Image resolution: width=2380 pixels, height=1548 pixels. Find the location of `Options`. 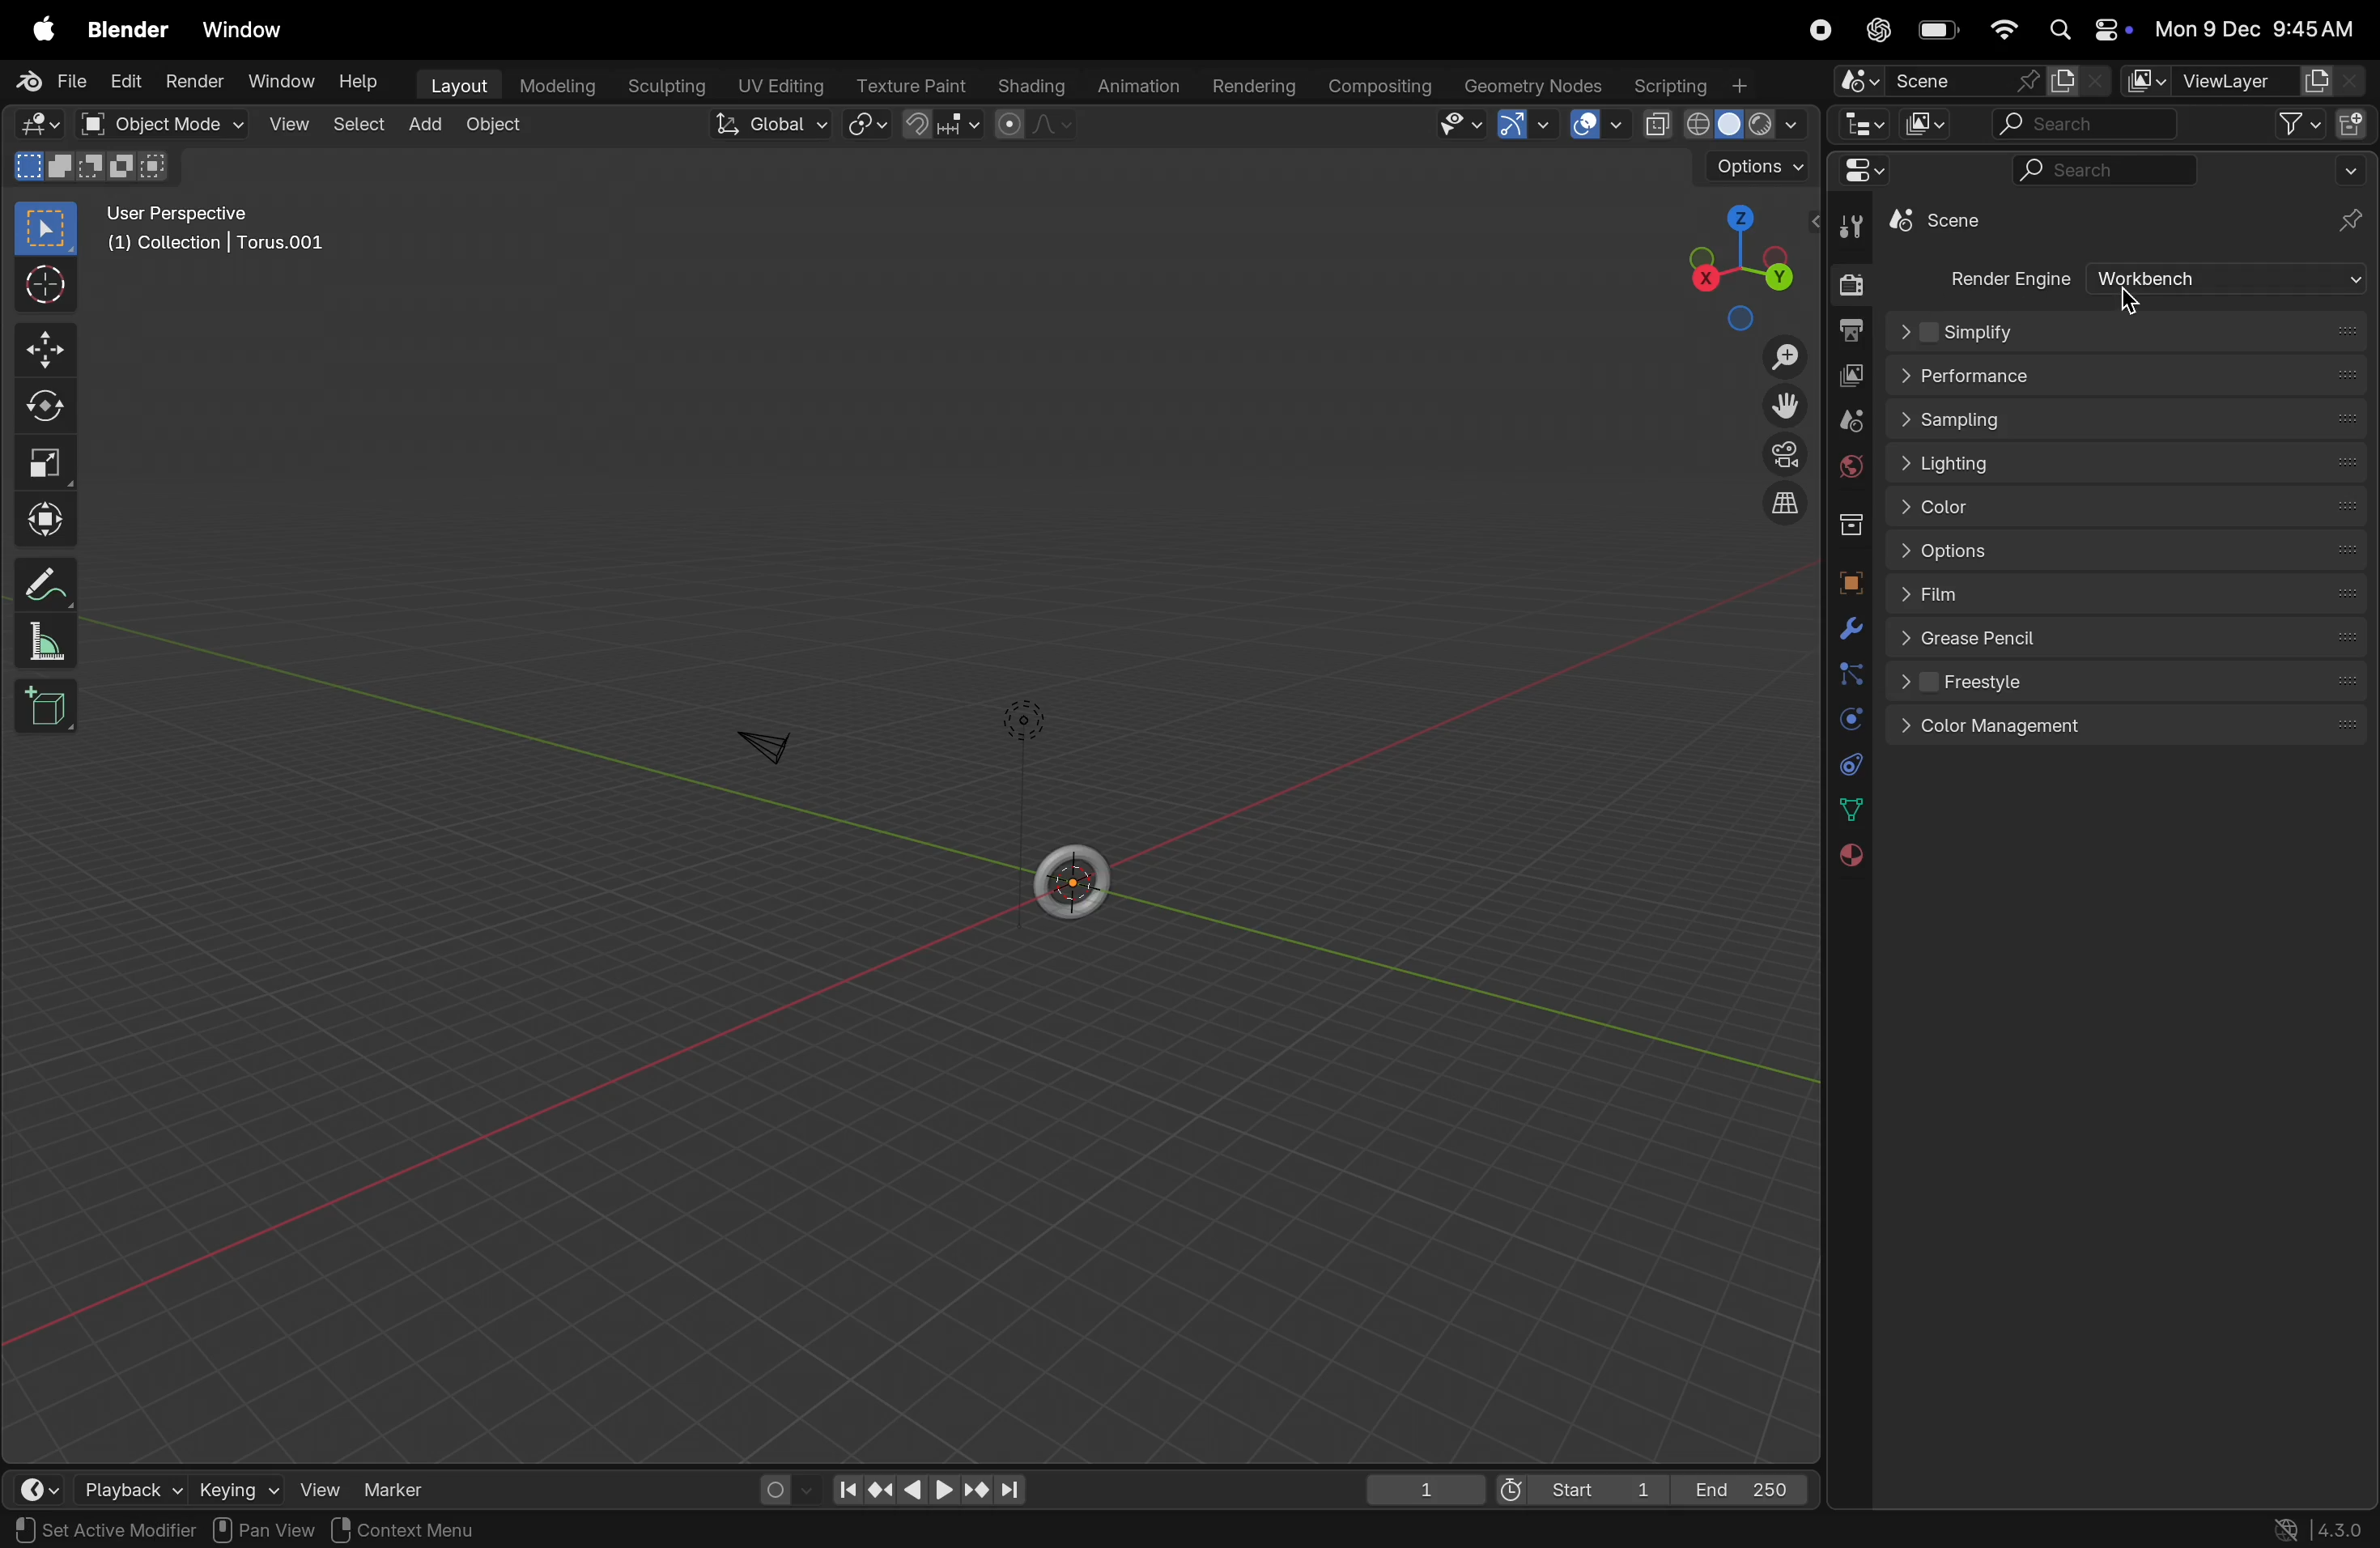

Options is located at coordinates (1751, 166).